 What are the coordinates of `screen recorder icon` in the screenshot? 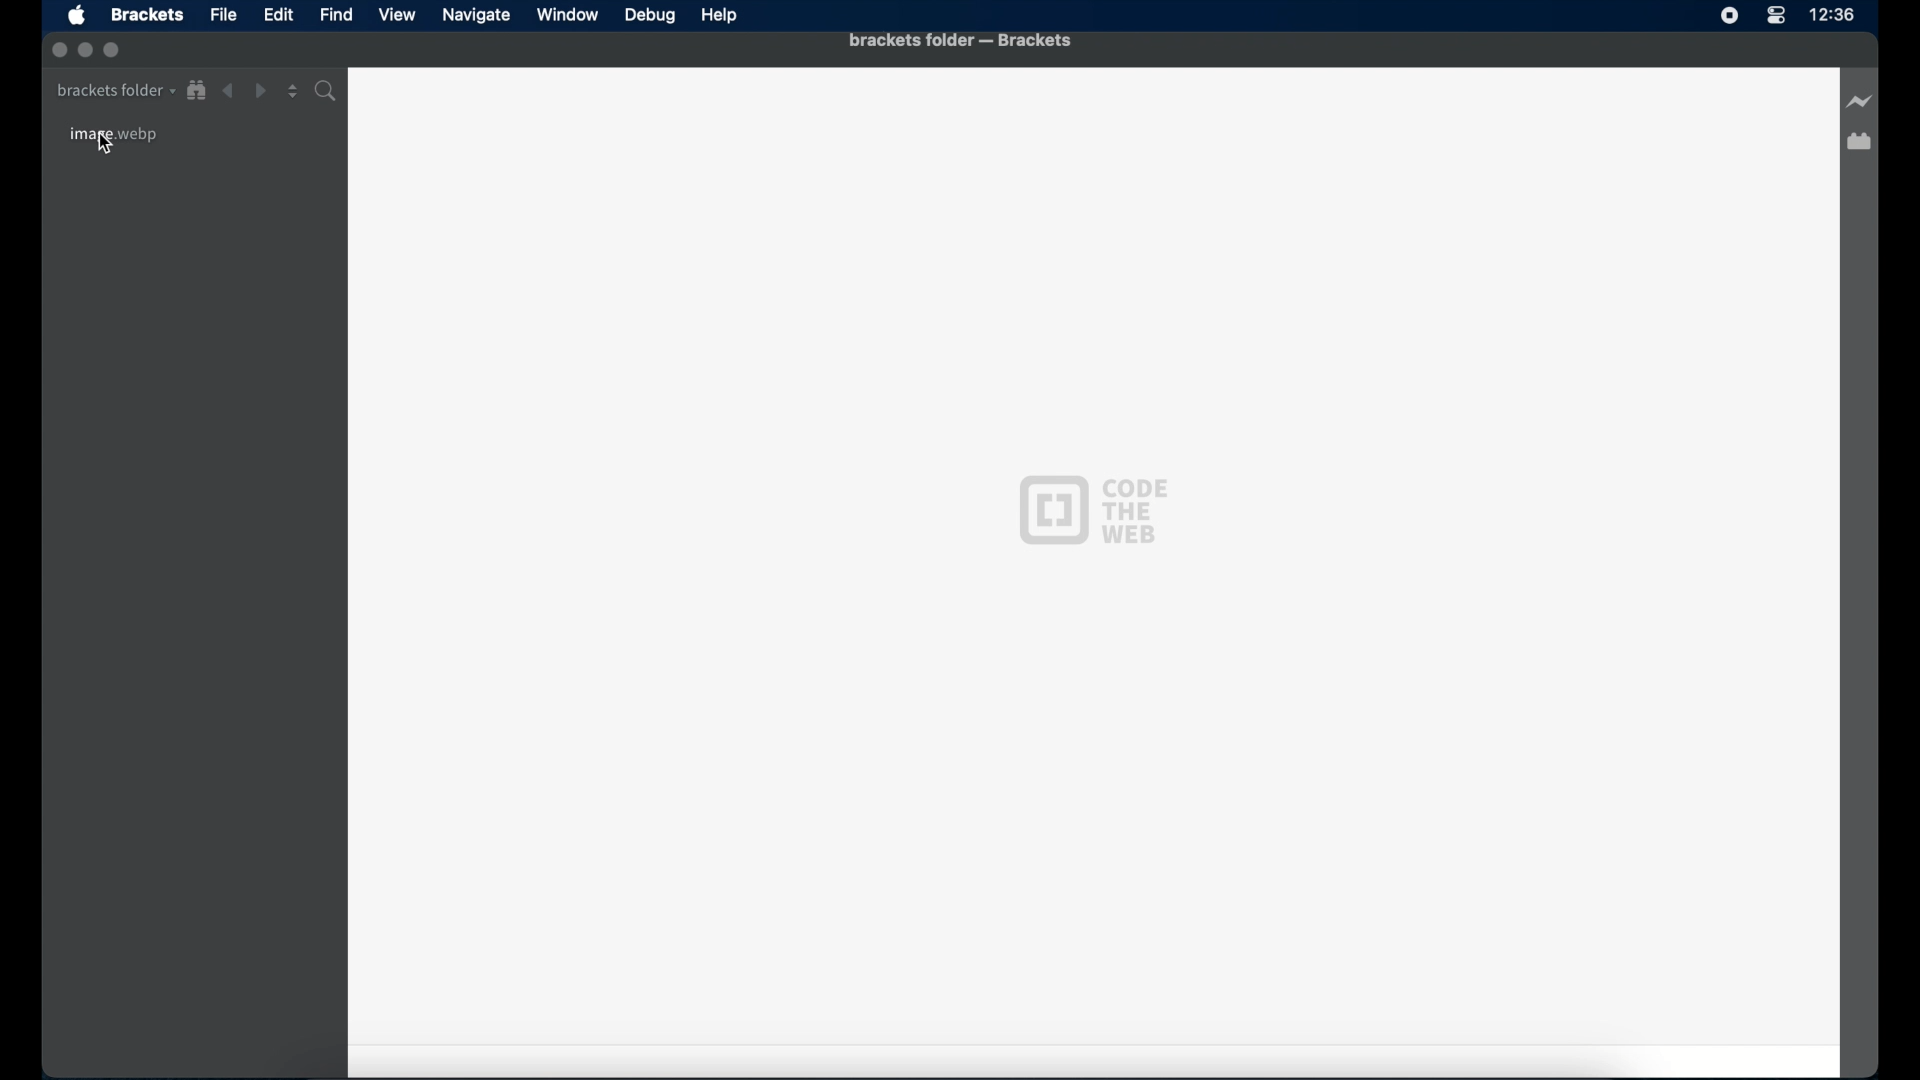 It's located at (1730, 17).